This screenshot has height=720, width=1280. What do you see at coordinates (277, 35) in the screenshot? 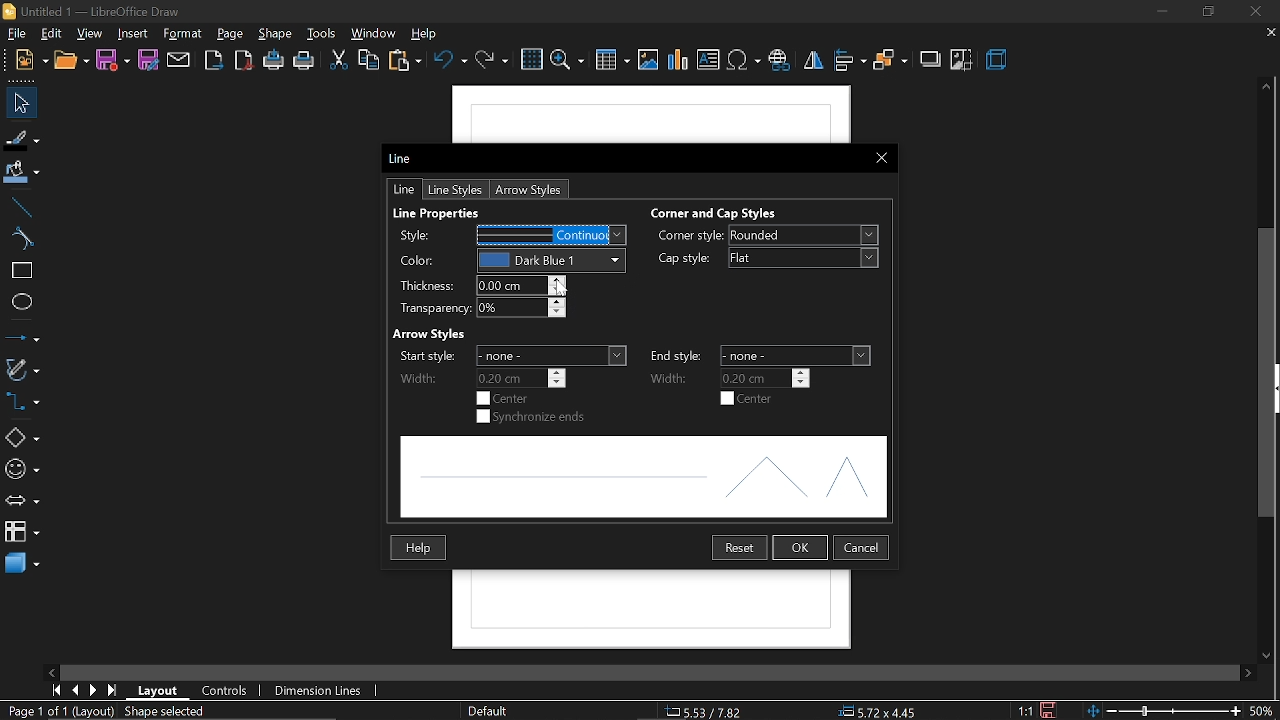
I see `shape` at bounding box center [277, 35].